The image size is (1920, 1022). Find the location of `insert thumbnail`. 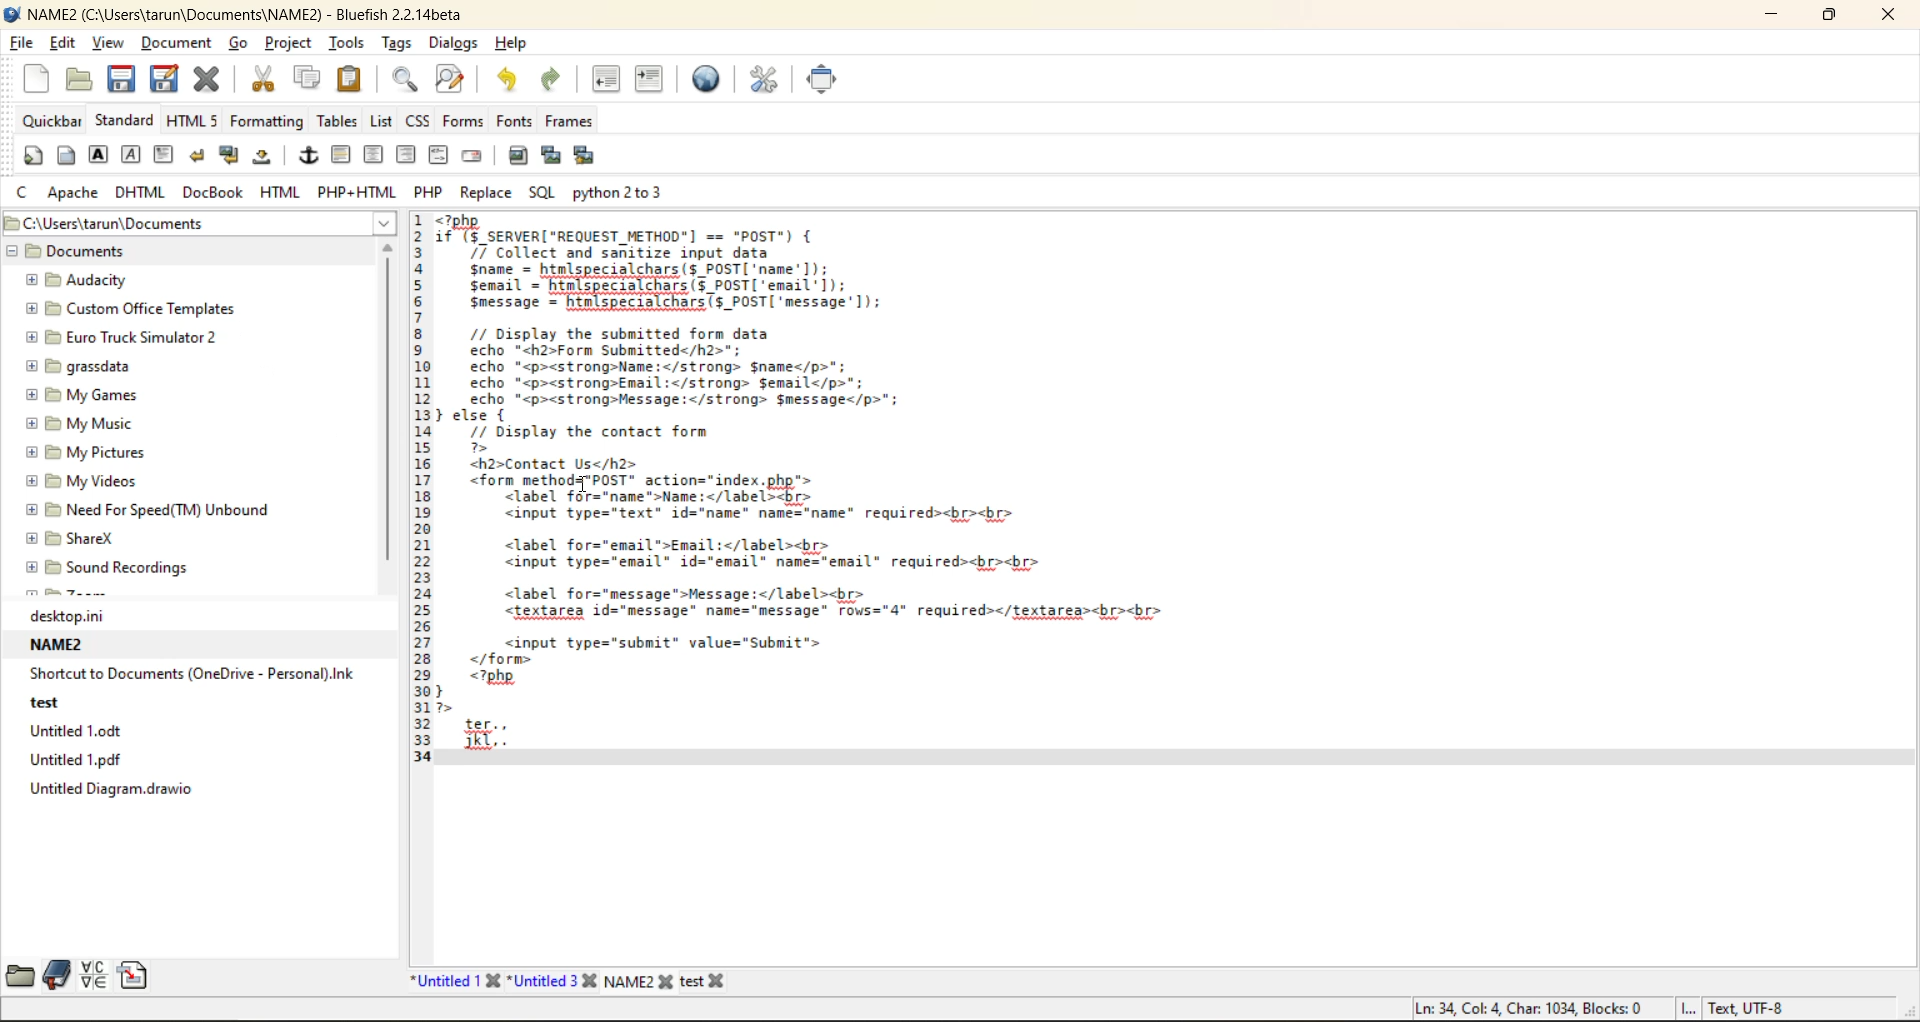

insert thumbnail is located at coordinates (588, 157).